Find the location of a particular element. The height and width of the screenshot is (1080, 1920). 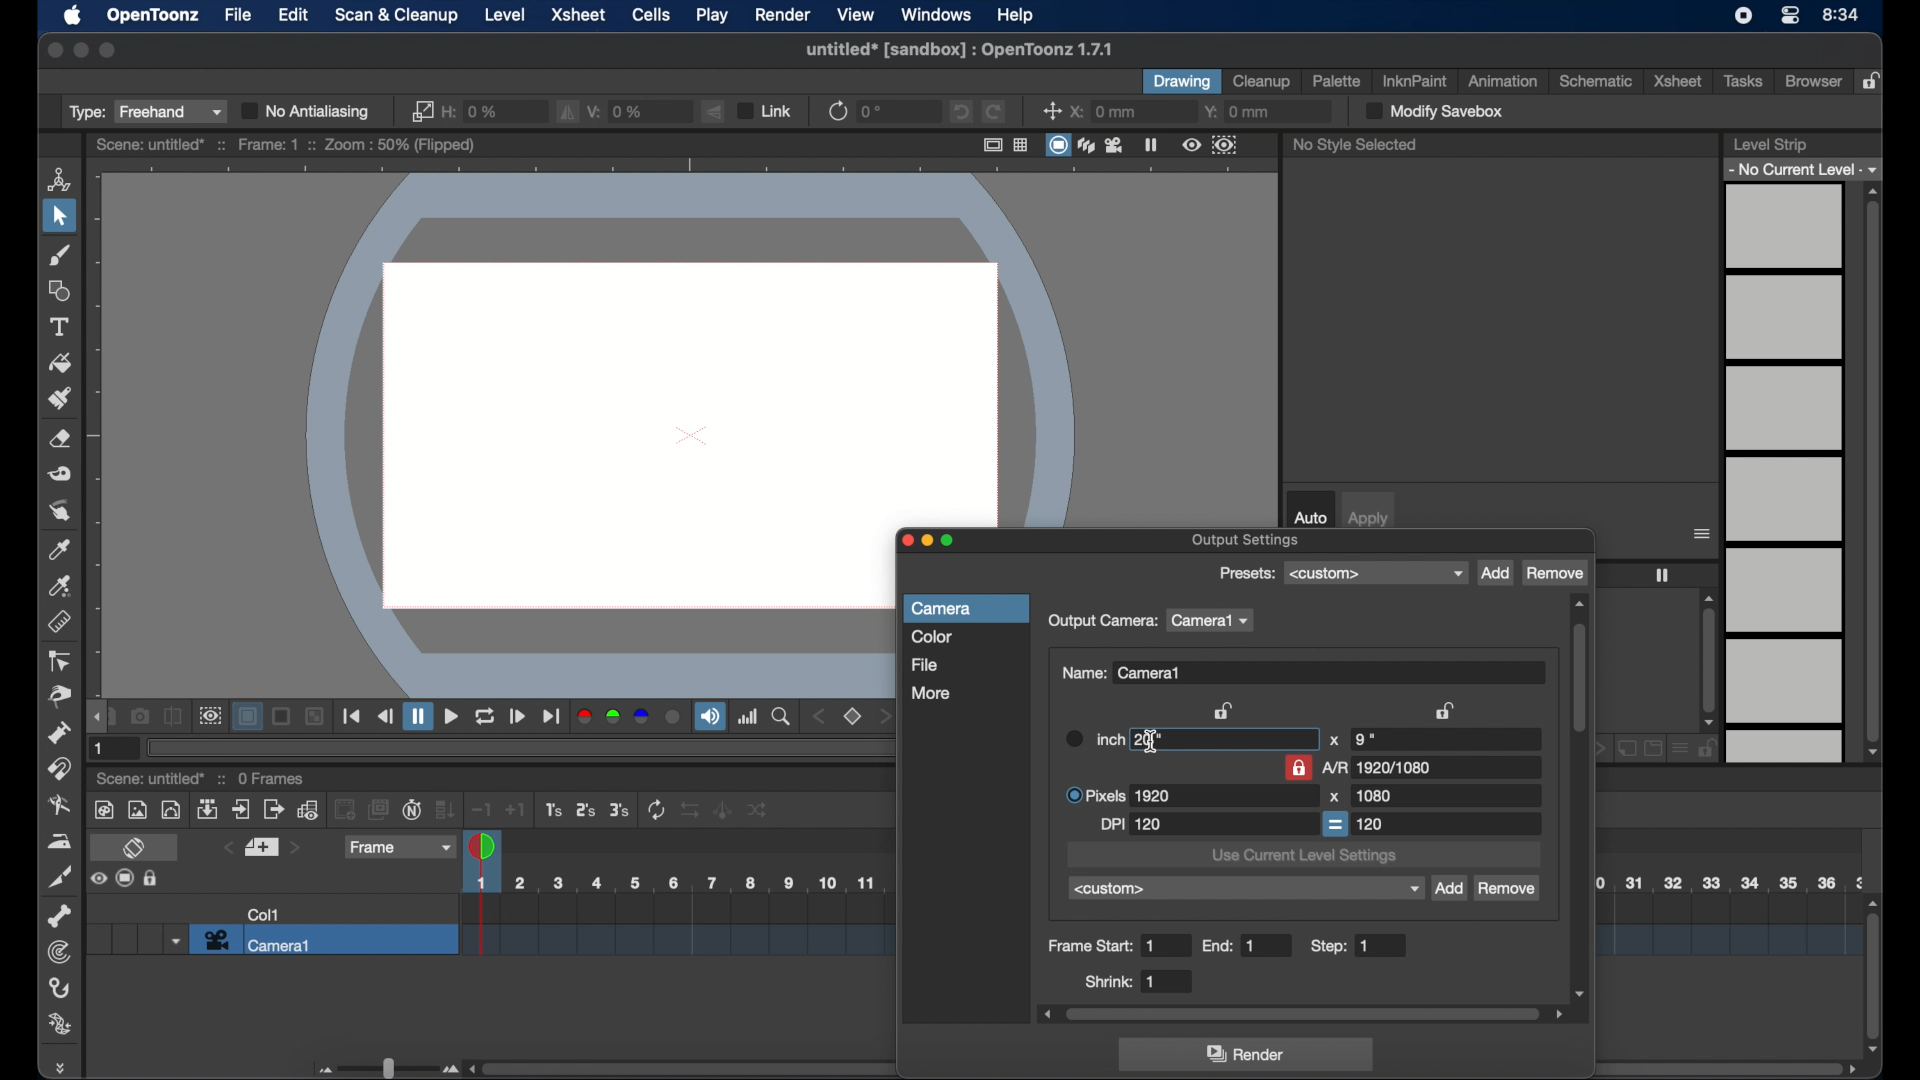

xsheet is located at coordinates (1678, 80).